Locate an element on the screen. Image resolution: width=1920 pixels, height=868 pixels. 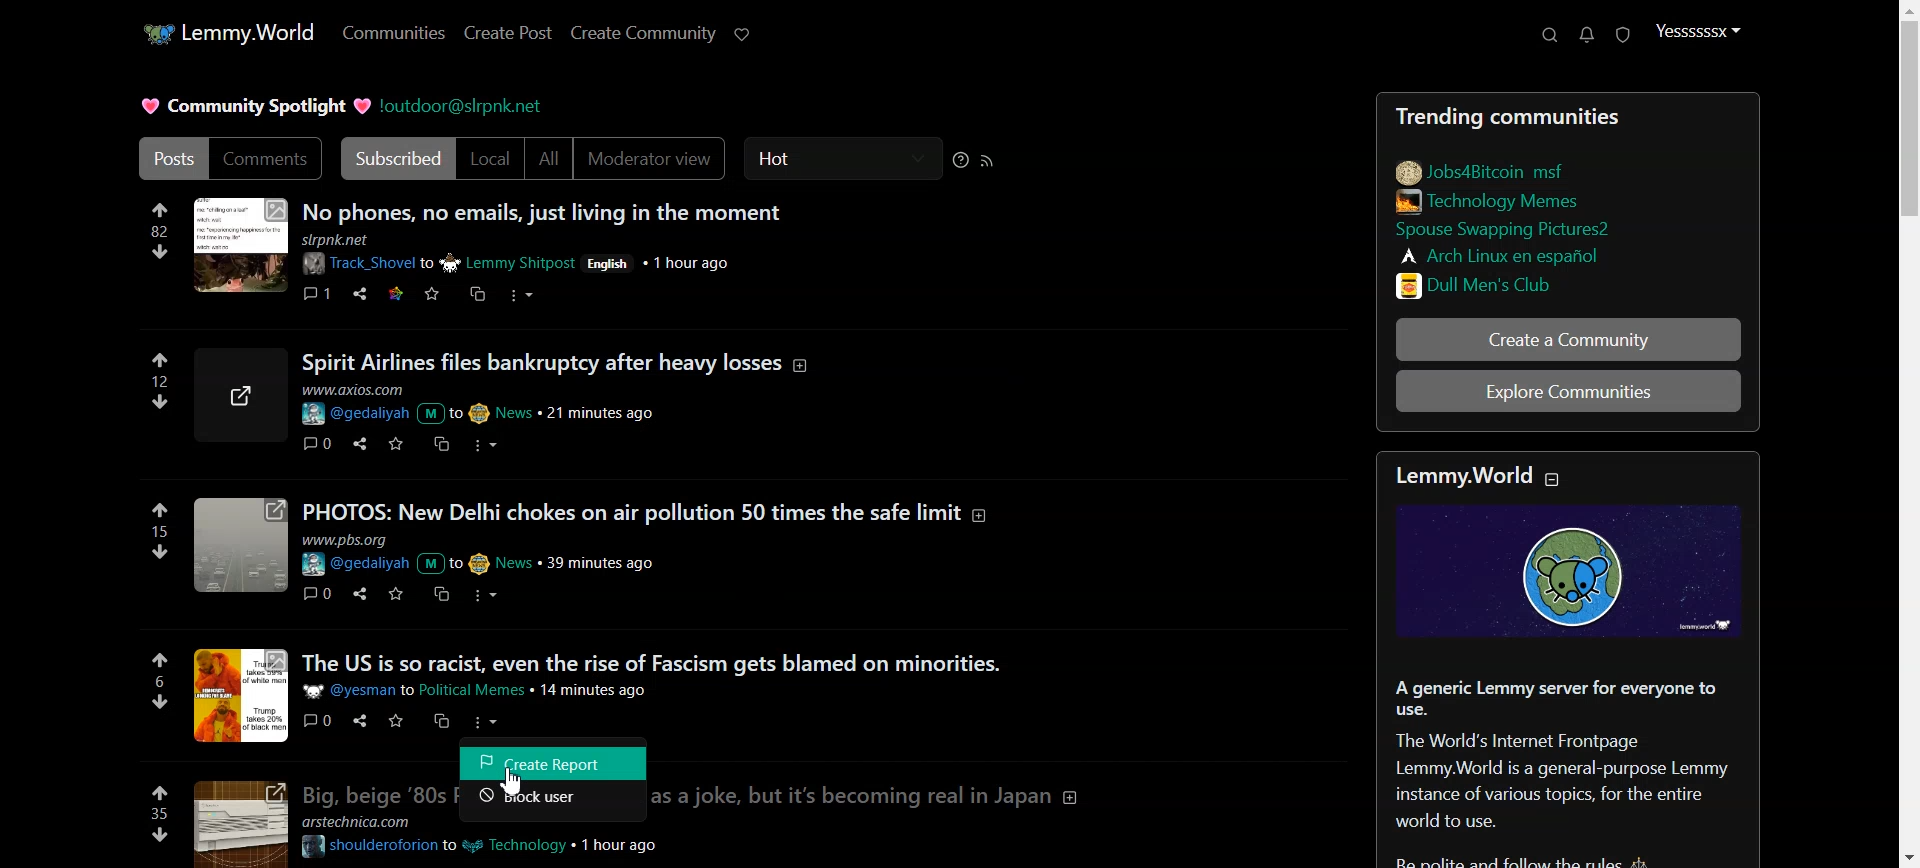
cross post is located at coordinates (439, 443).